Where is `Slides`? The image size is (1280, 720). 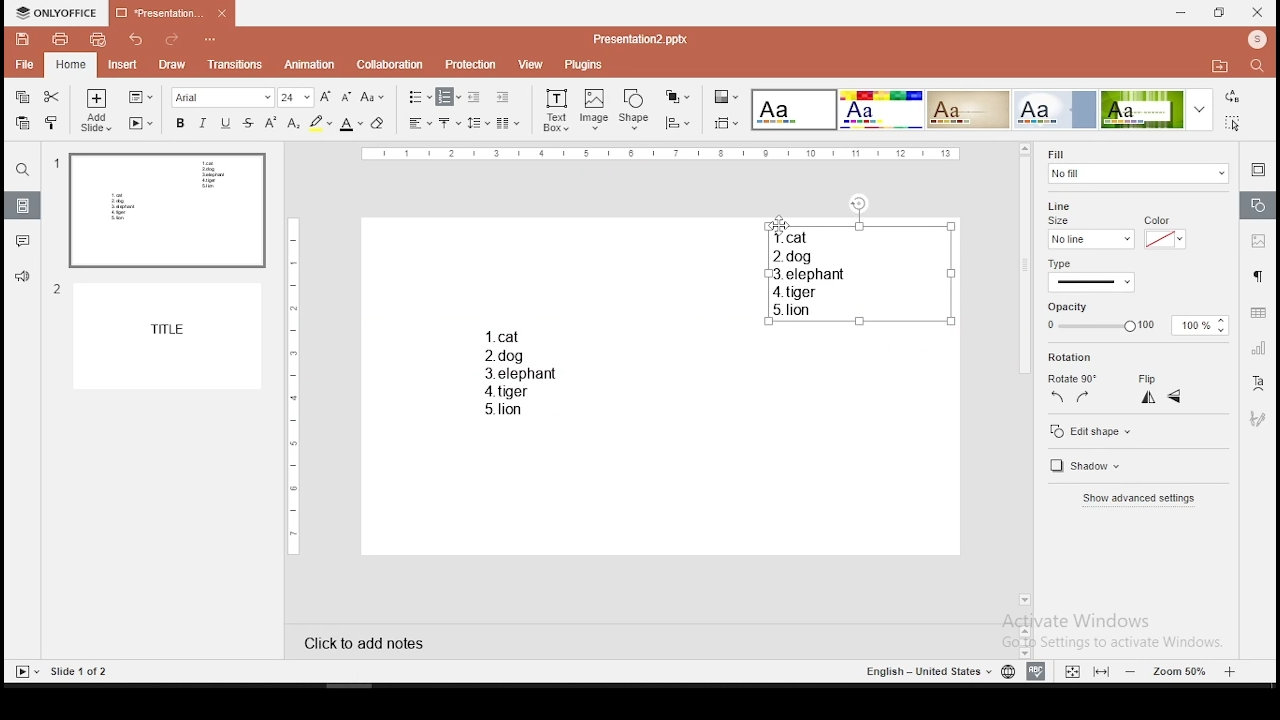
Slides is located at coordinates (62, 671).